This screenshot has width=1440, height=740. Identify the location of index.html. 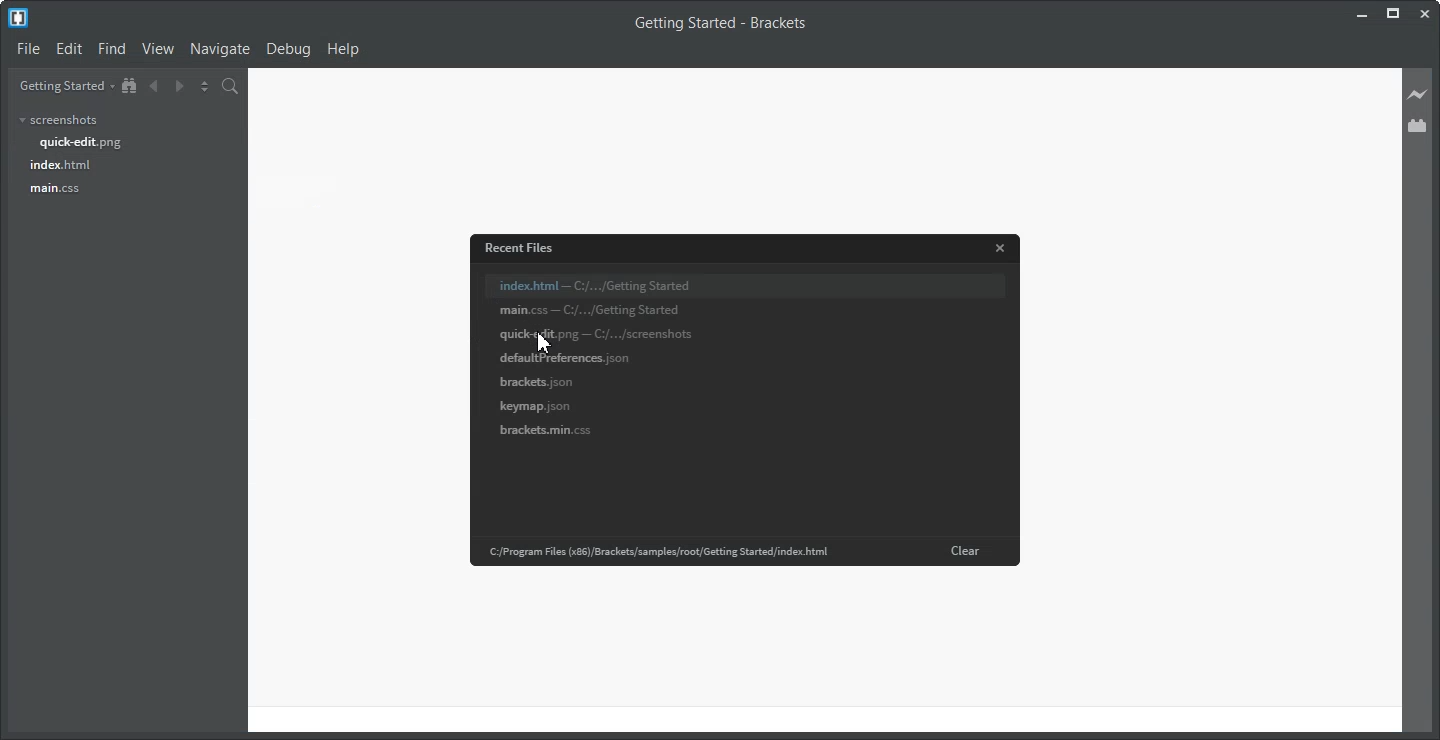
(59, 165).